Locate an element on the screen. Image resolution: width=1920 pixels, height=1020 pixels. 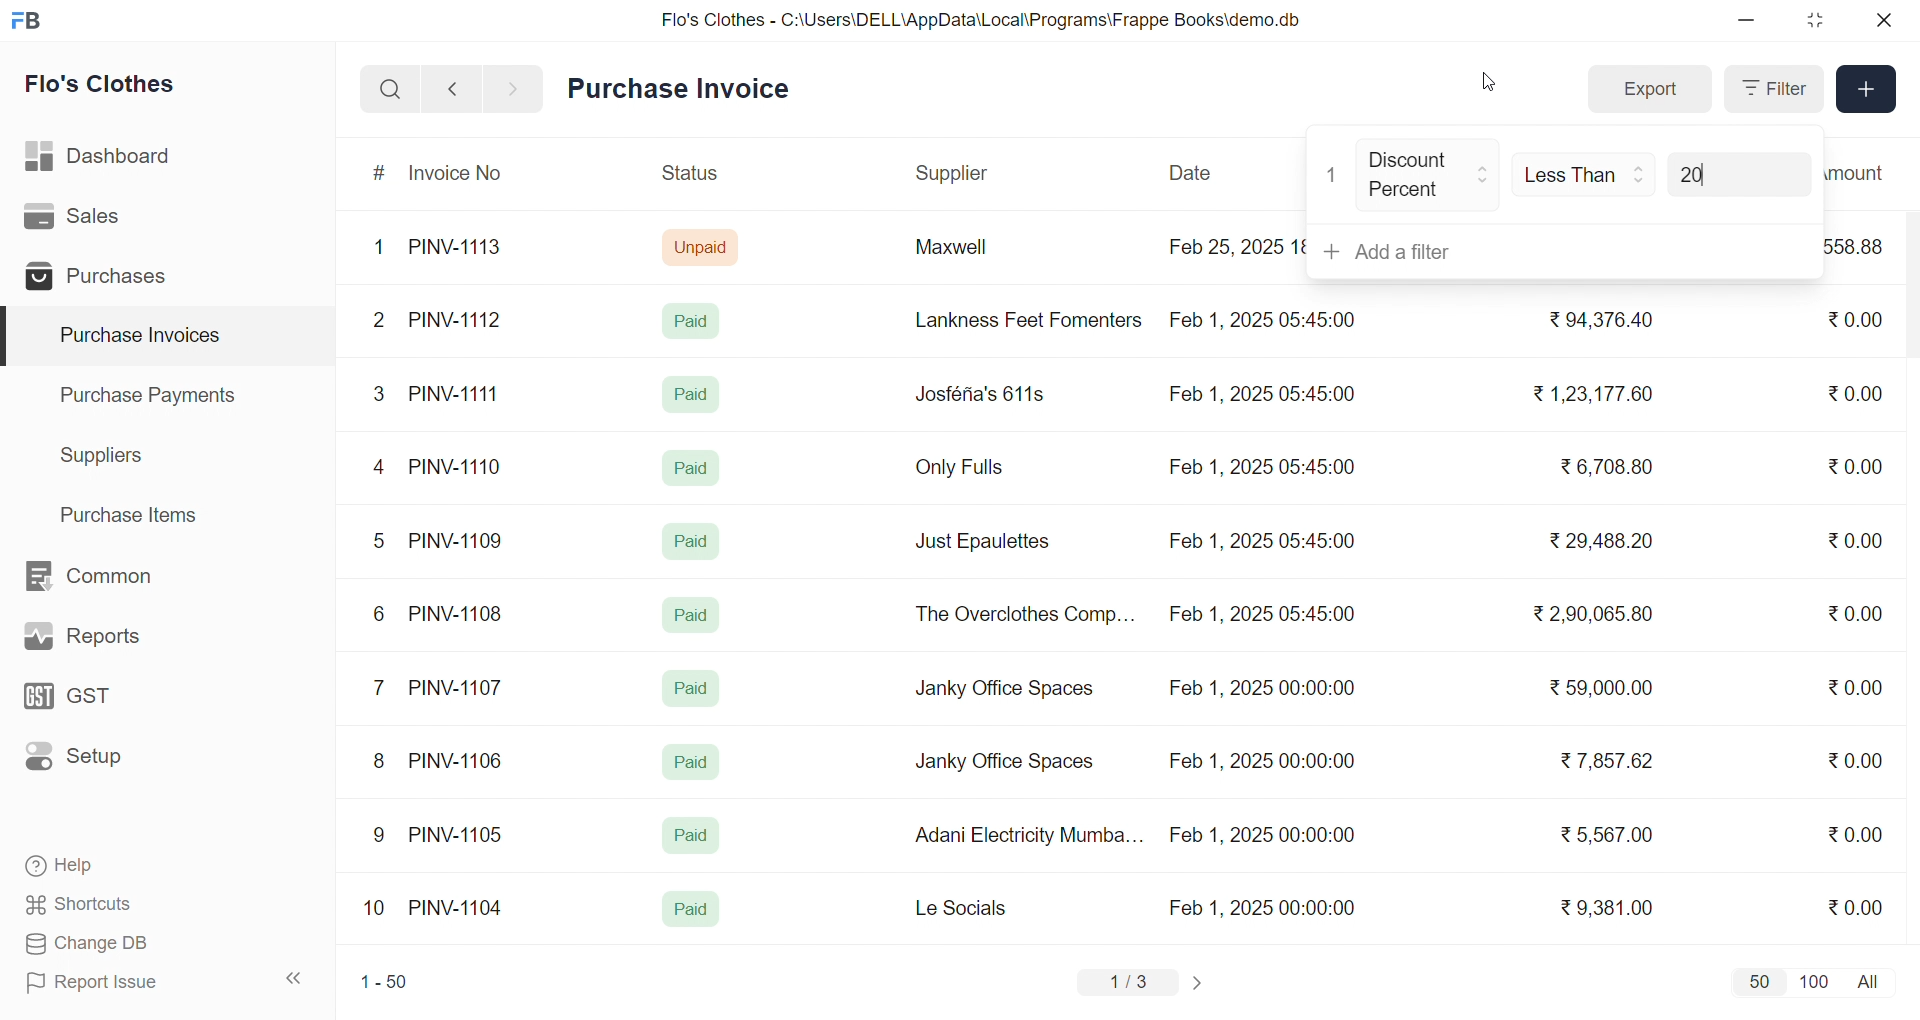
₹0.00 is located at coordinates (1861, 685).